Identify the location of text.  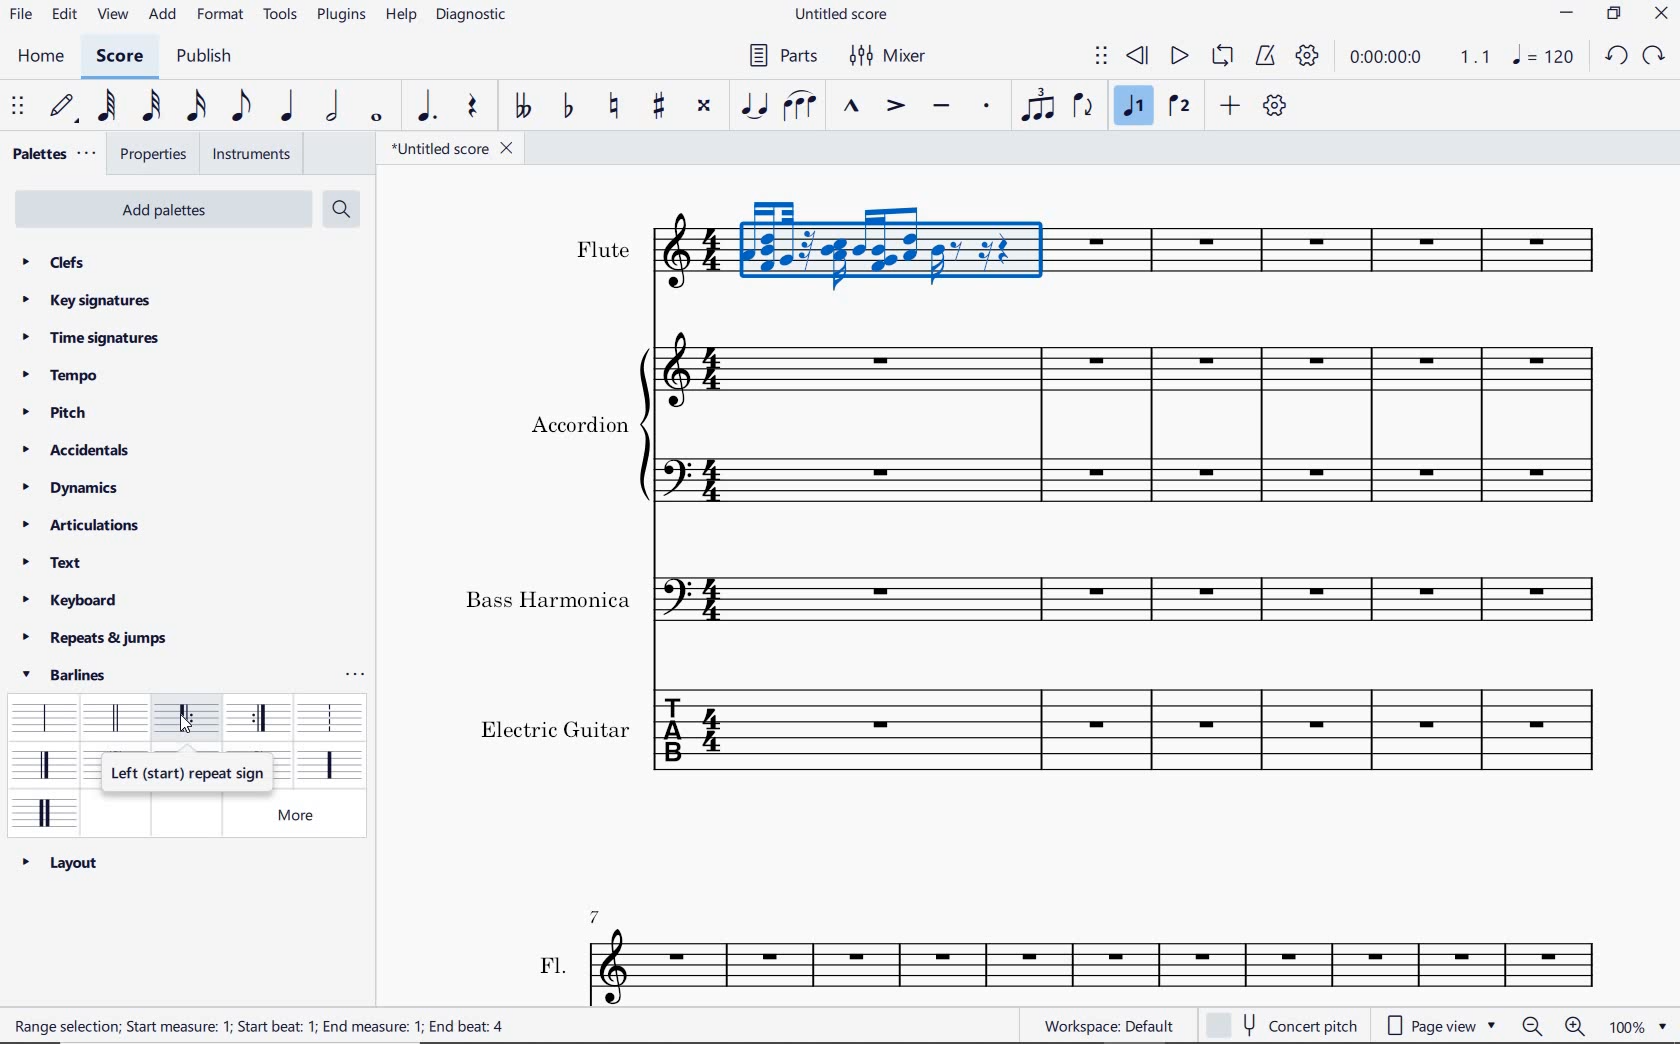
(579, 423).